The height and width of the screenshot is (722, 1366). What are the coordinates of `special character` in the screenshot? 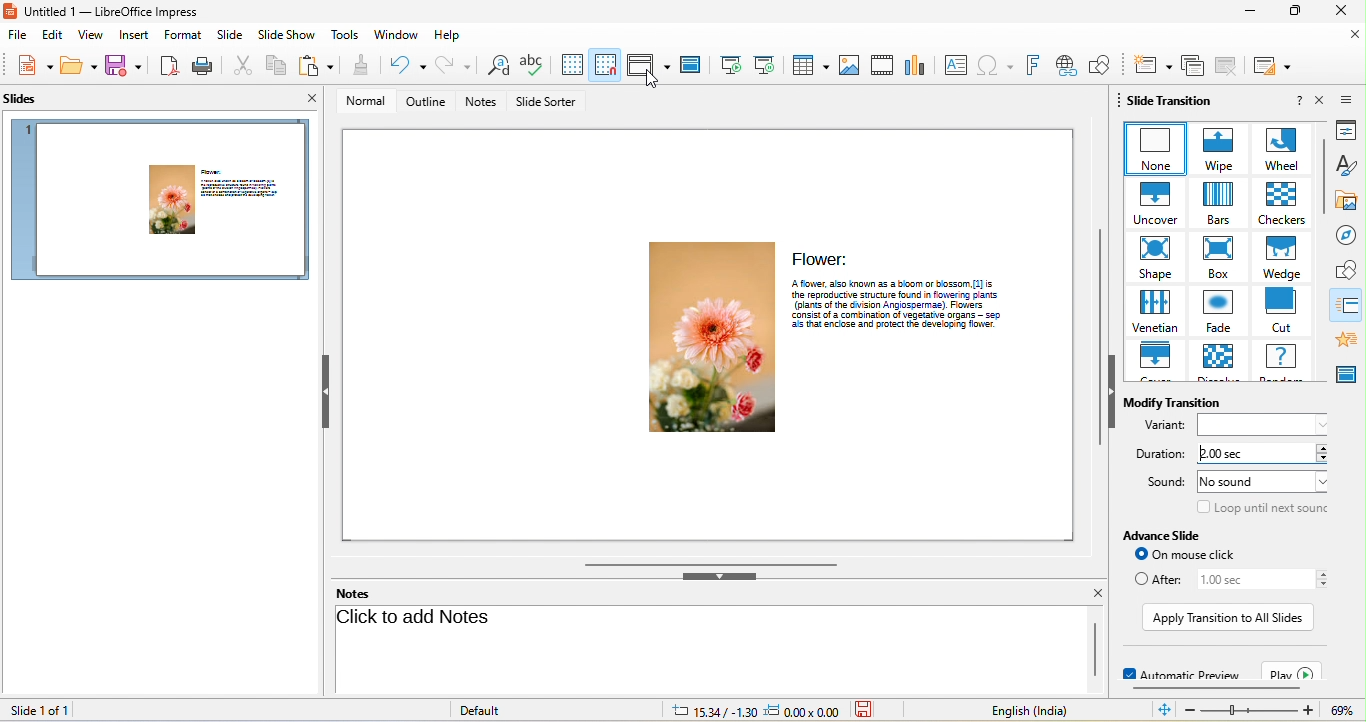 It's located at (997, 63).